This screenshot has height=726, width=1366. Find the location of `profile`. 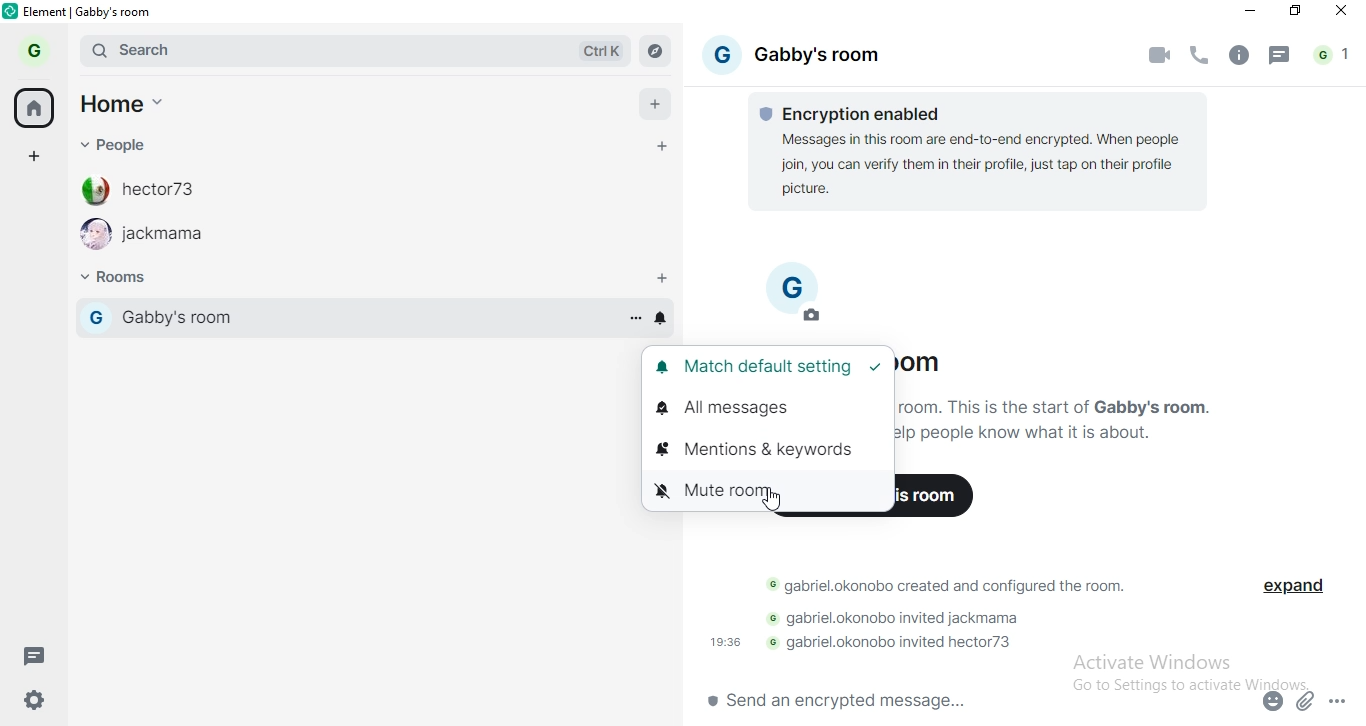

profile is located at coordinates (789, 285).